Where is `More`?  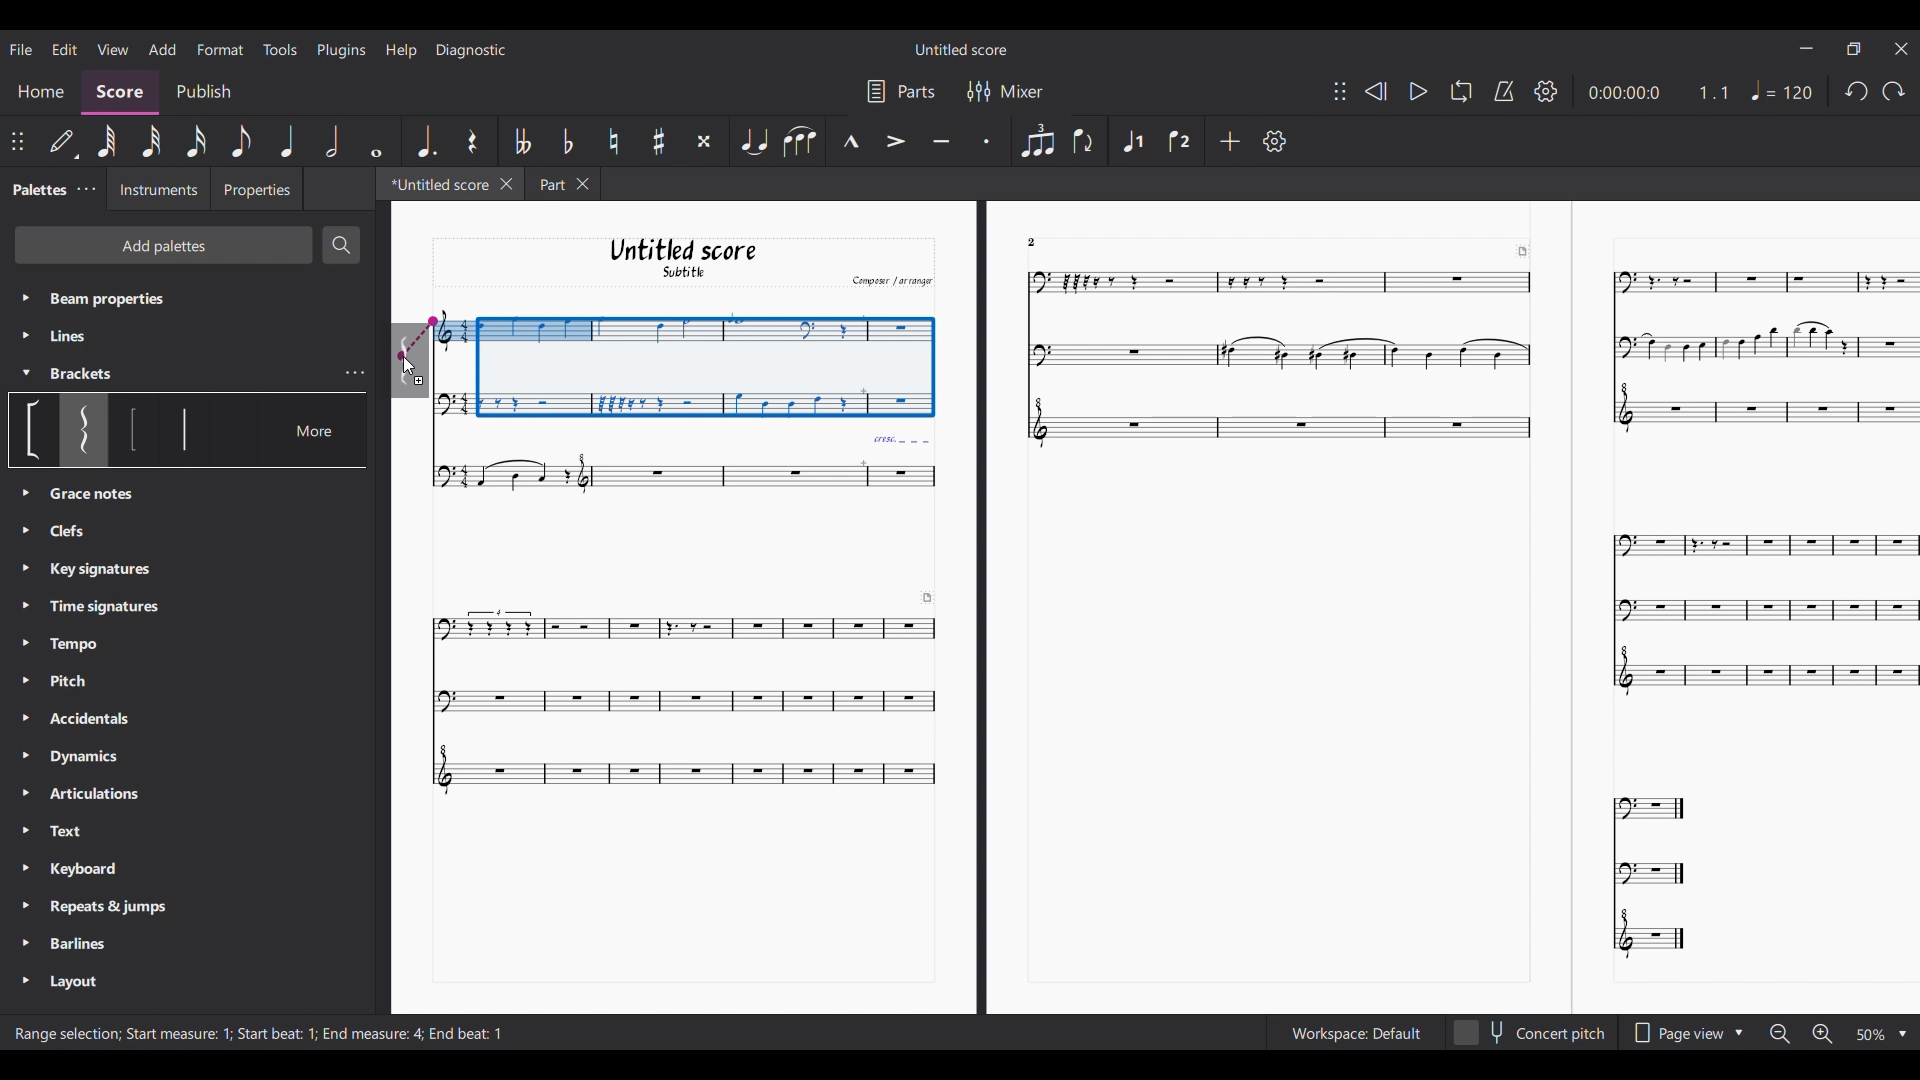
More is located at coordinates (318, 429).